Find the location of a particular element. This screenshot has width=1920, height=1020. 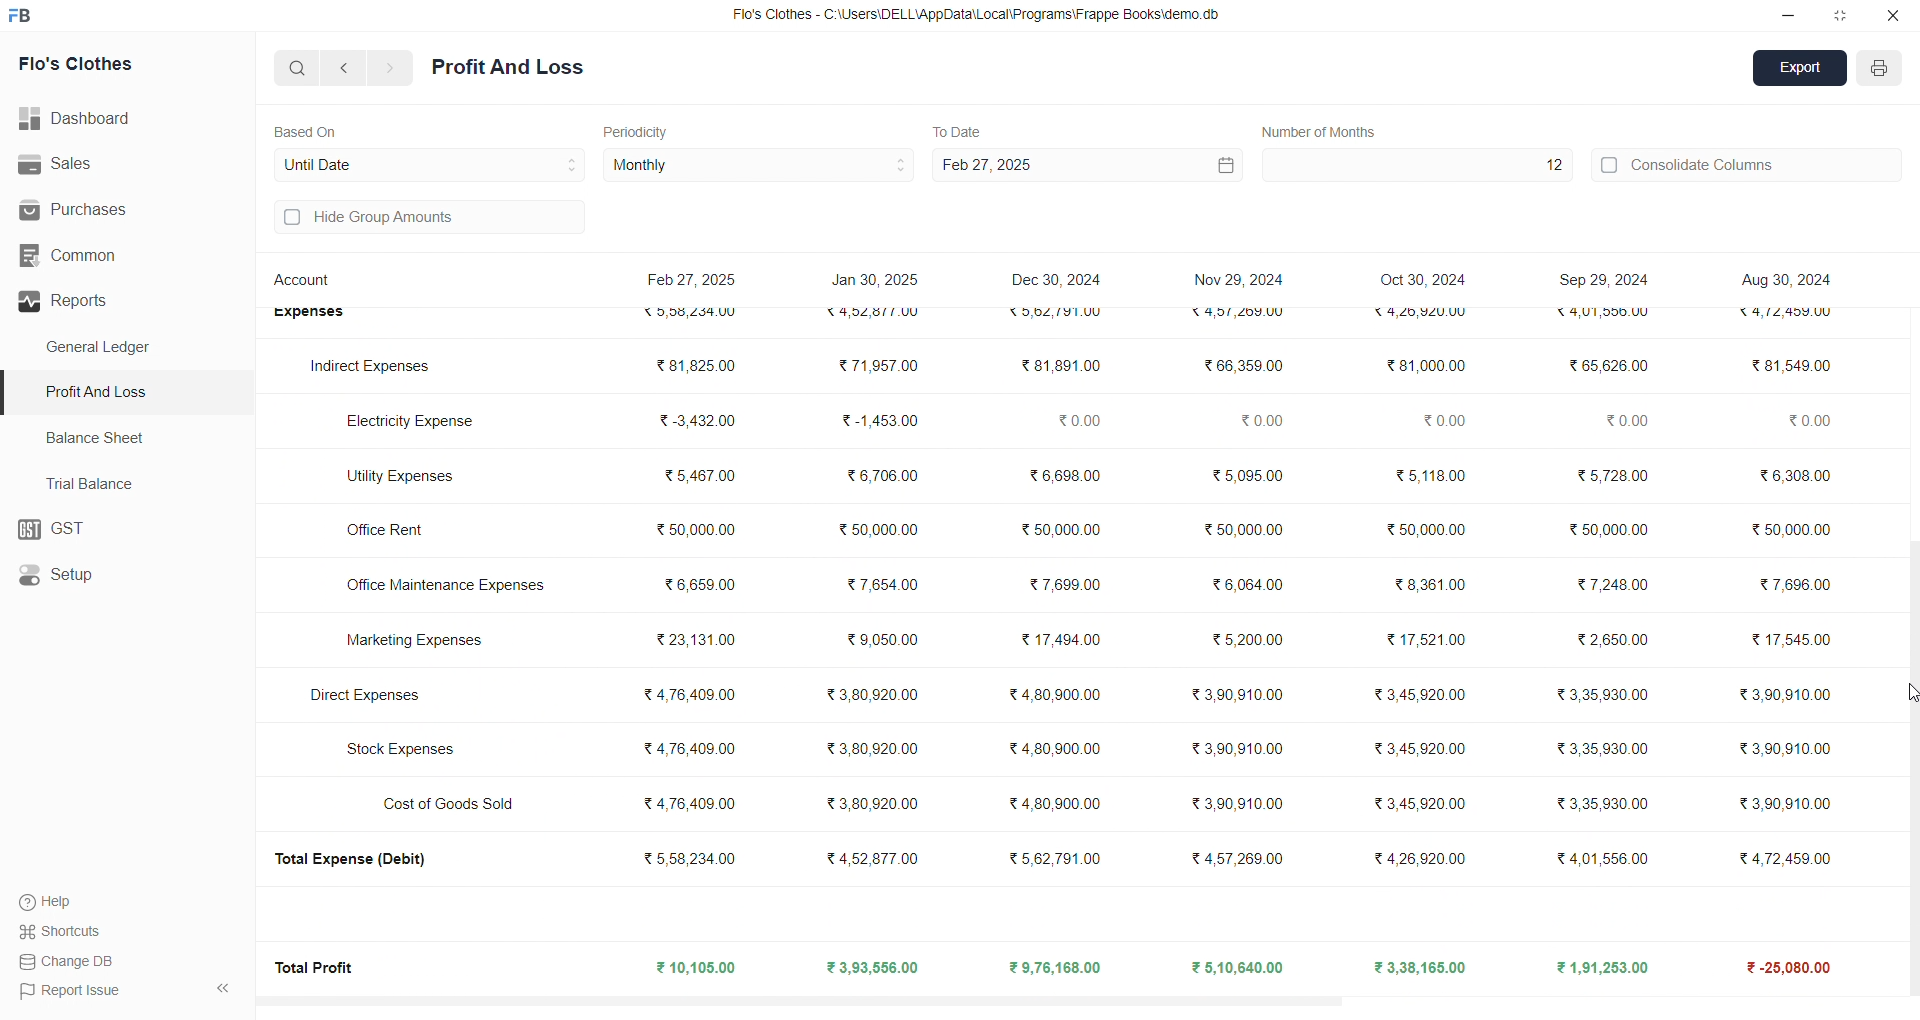

₹3,432.00 is located at coordinates (690, 420).